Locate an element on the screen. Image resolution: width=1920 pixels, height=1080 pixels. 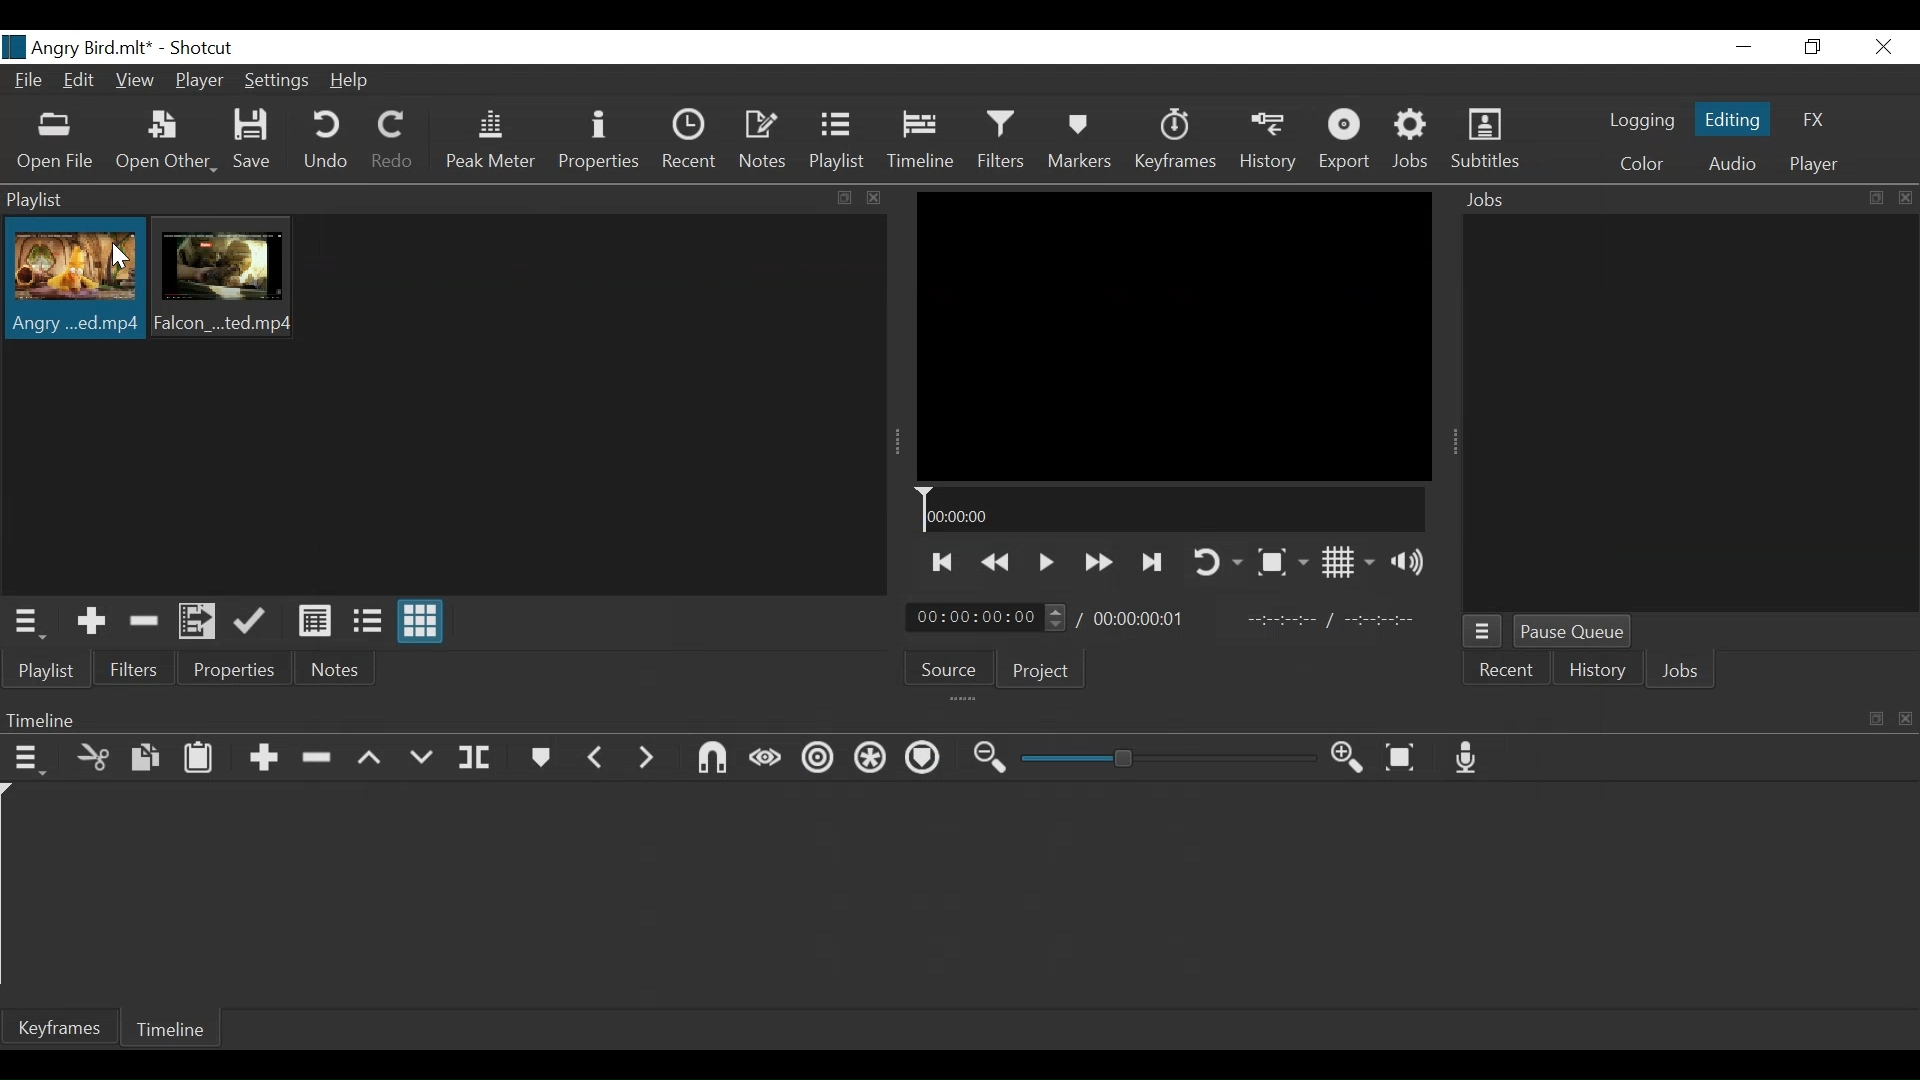
Audio is located at coordinates (1732, 164).